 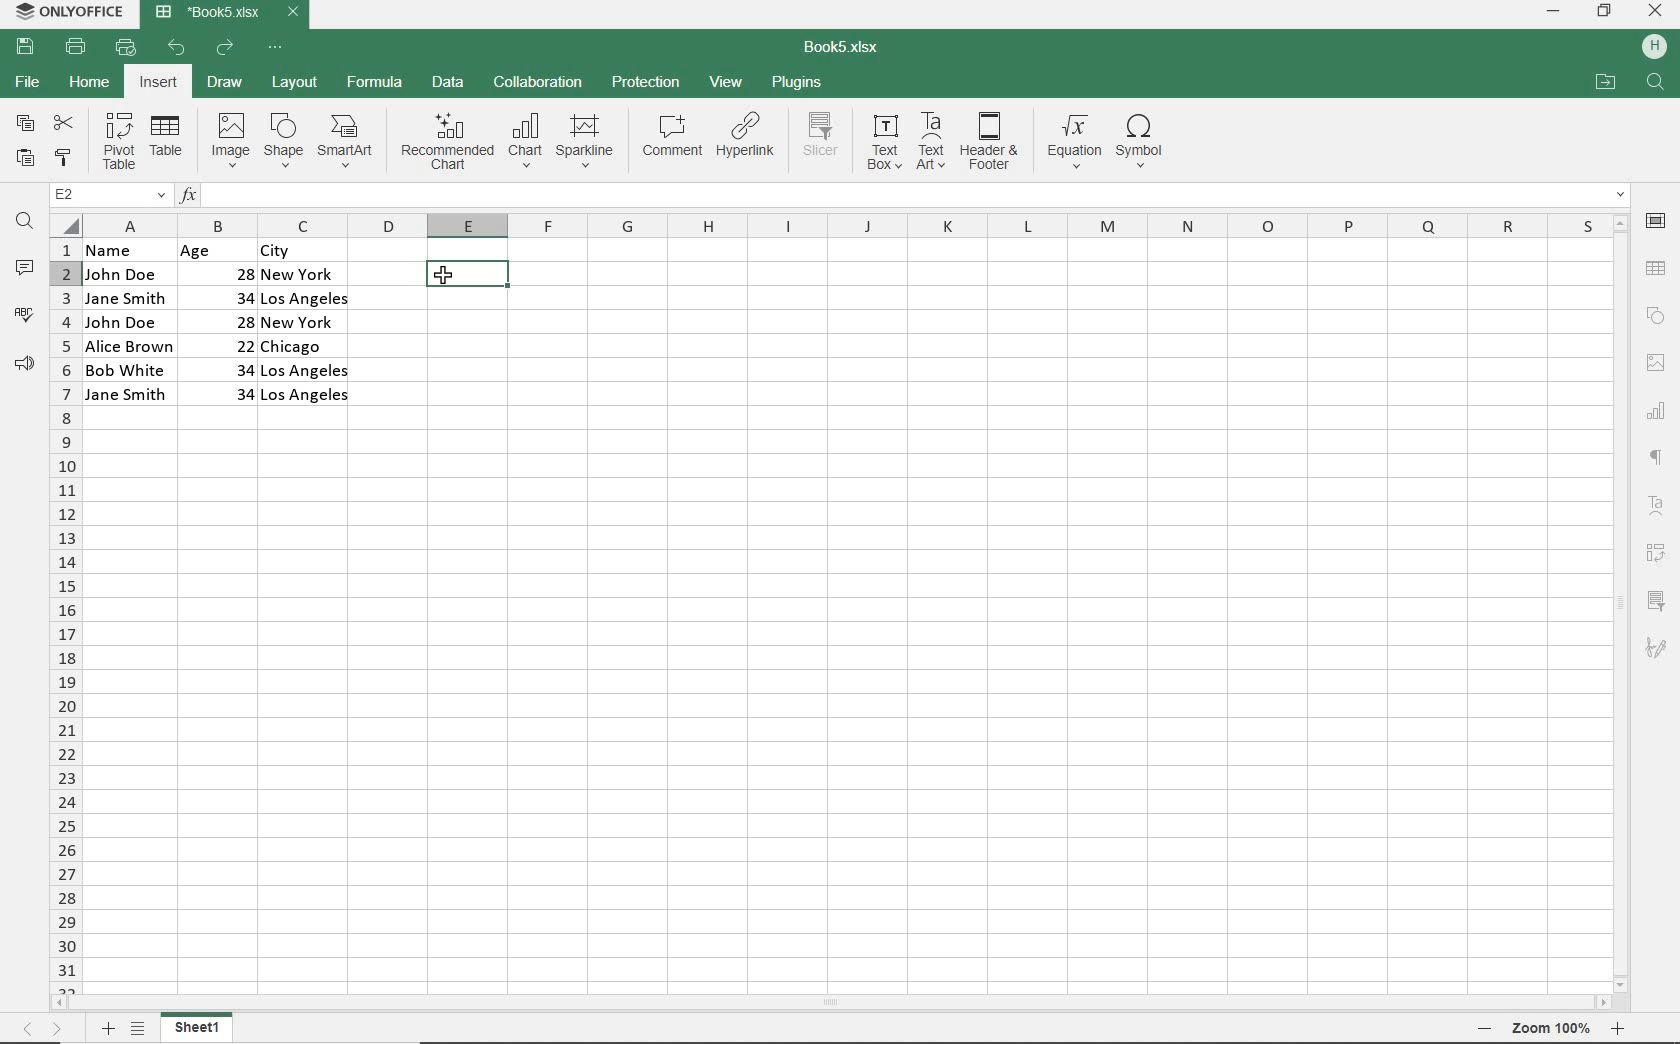 What do you see at coordinates (127, 395) in the screenshot?
I see `Jane Smith` at bounding box center [127, 395].